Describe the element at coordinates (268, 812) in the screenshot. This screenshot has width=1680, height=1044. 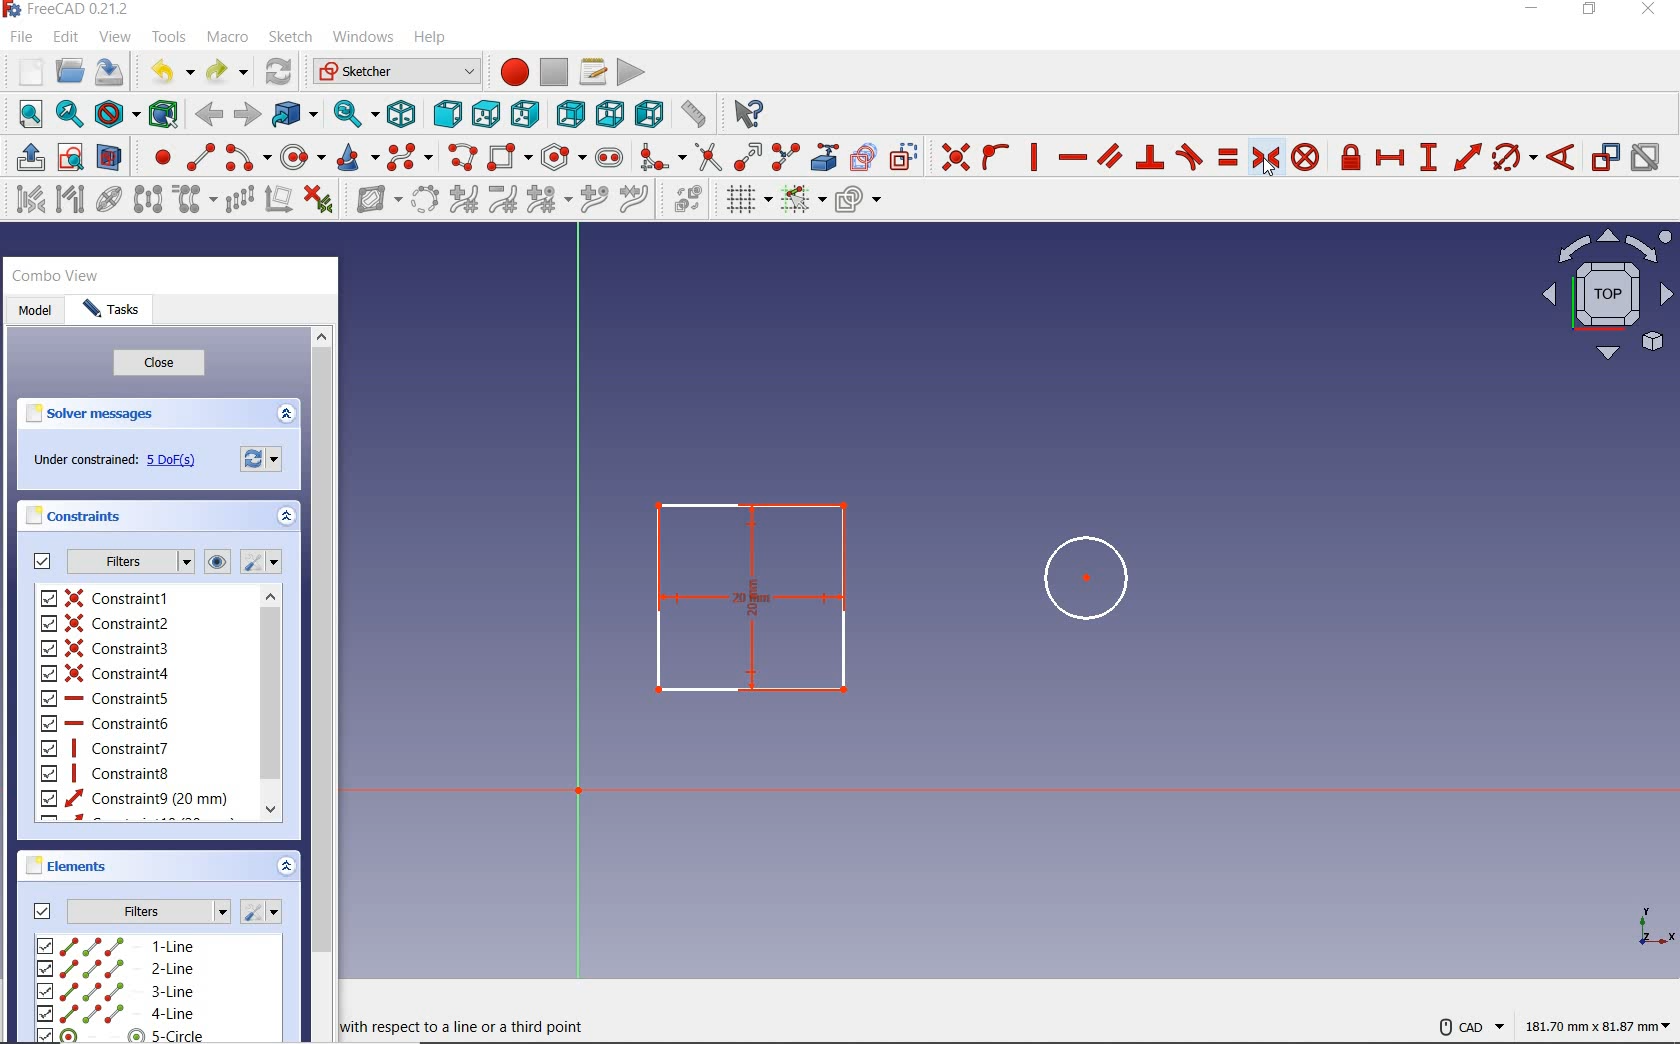
I see `Scroll down` at that location.